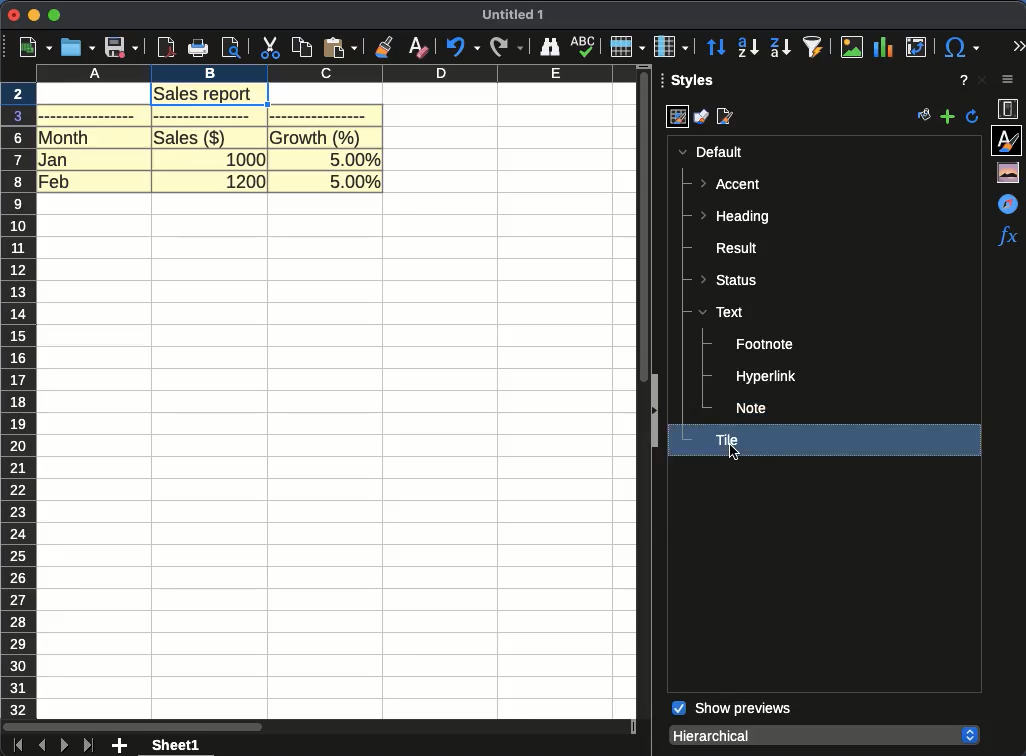 This screenshot has width=1026, height=756. What do you see at coordinates (166, 48) in the screenshot?
I see `pdf viewer` at bounding box center [166, 48].